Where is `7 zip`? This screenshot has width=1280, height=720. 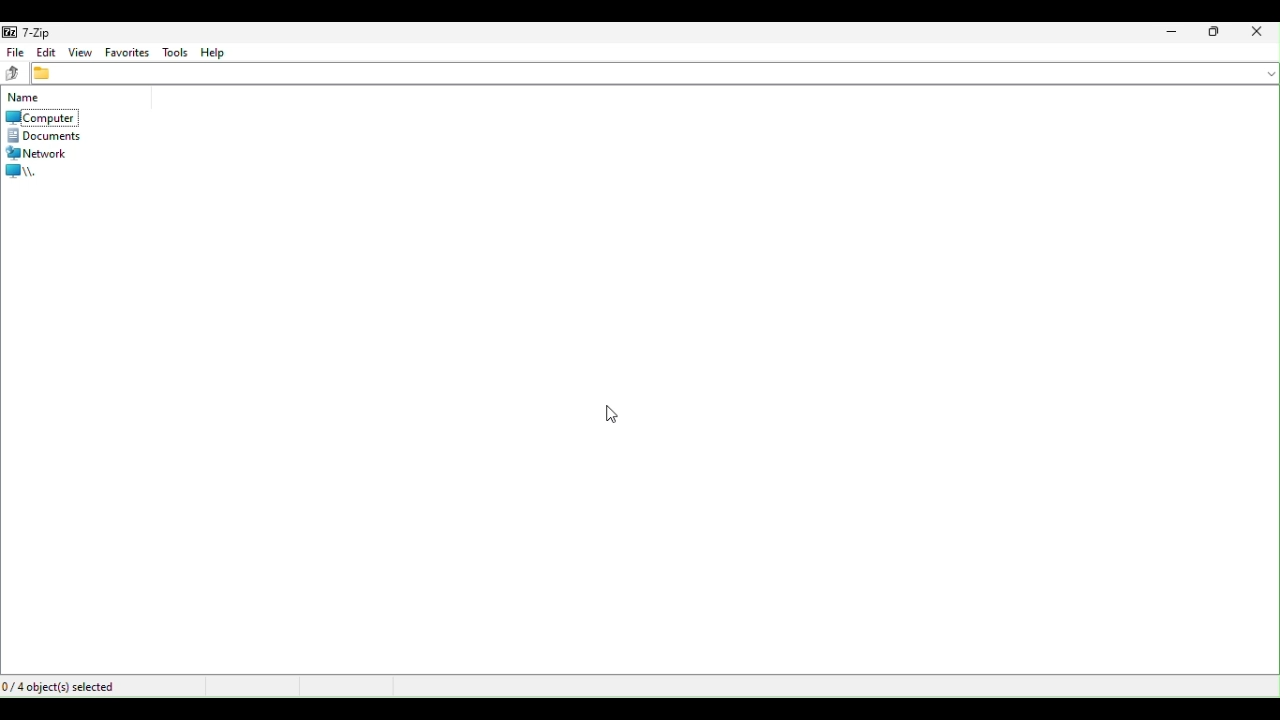
7 zip is located at coordinates (32, 30).